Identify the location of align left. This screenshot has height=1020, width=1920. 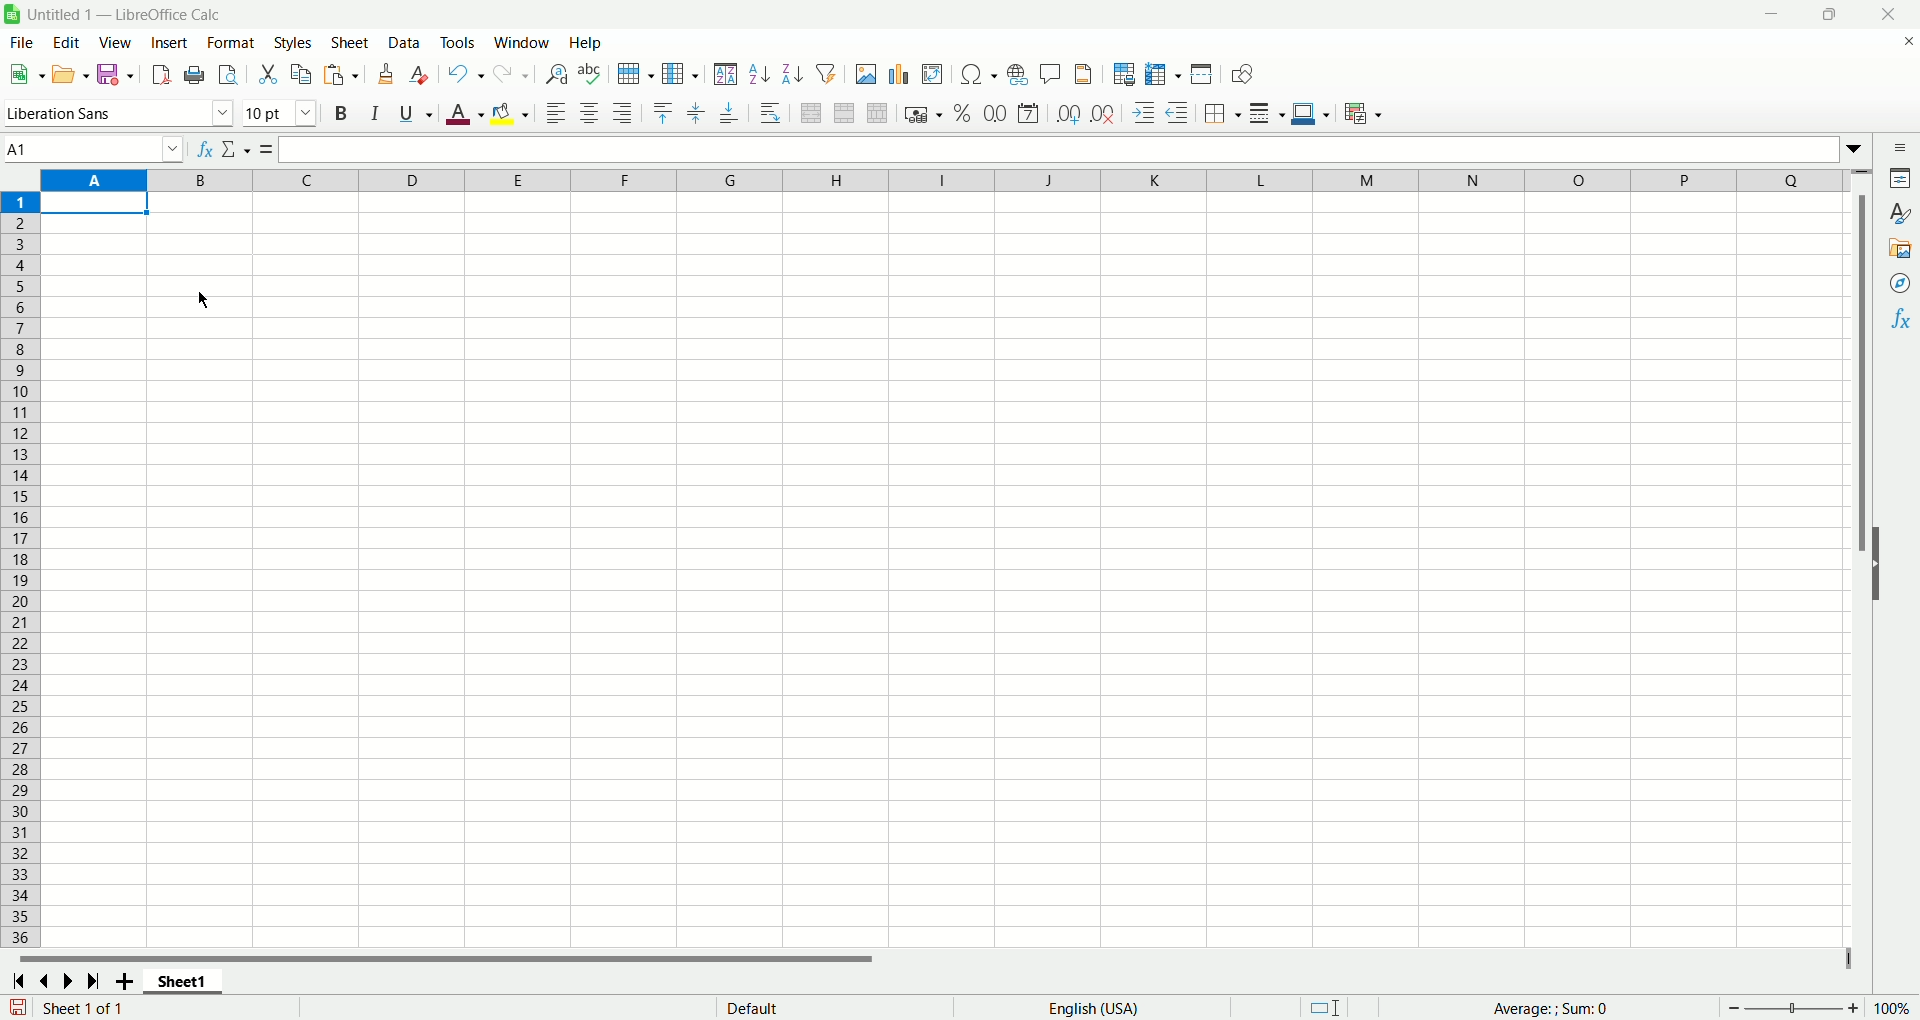
(556, 110).